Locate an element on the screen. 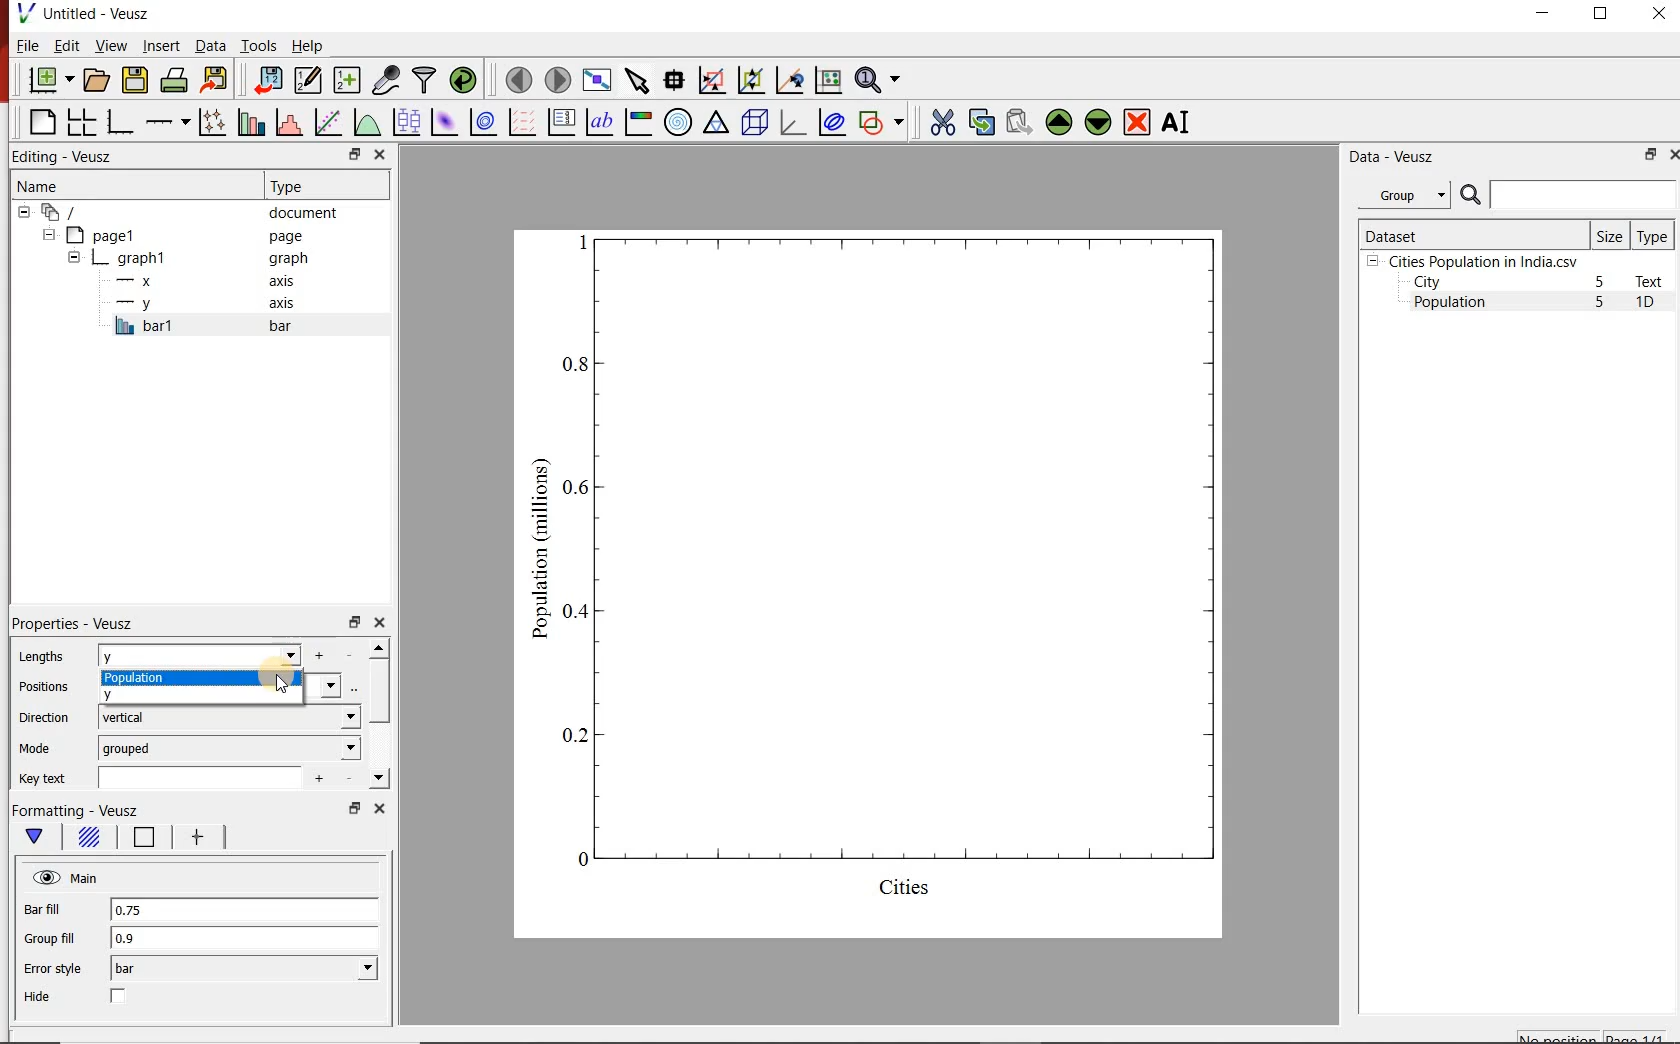 The height and width of the screenshot is (1044, 1680). Direction is located at coordinates (42, 717).